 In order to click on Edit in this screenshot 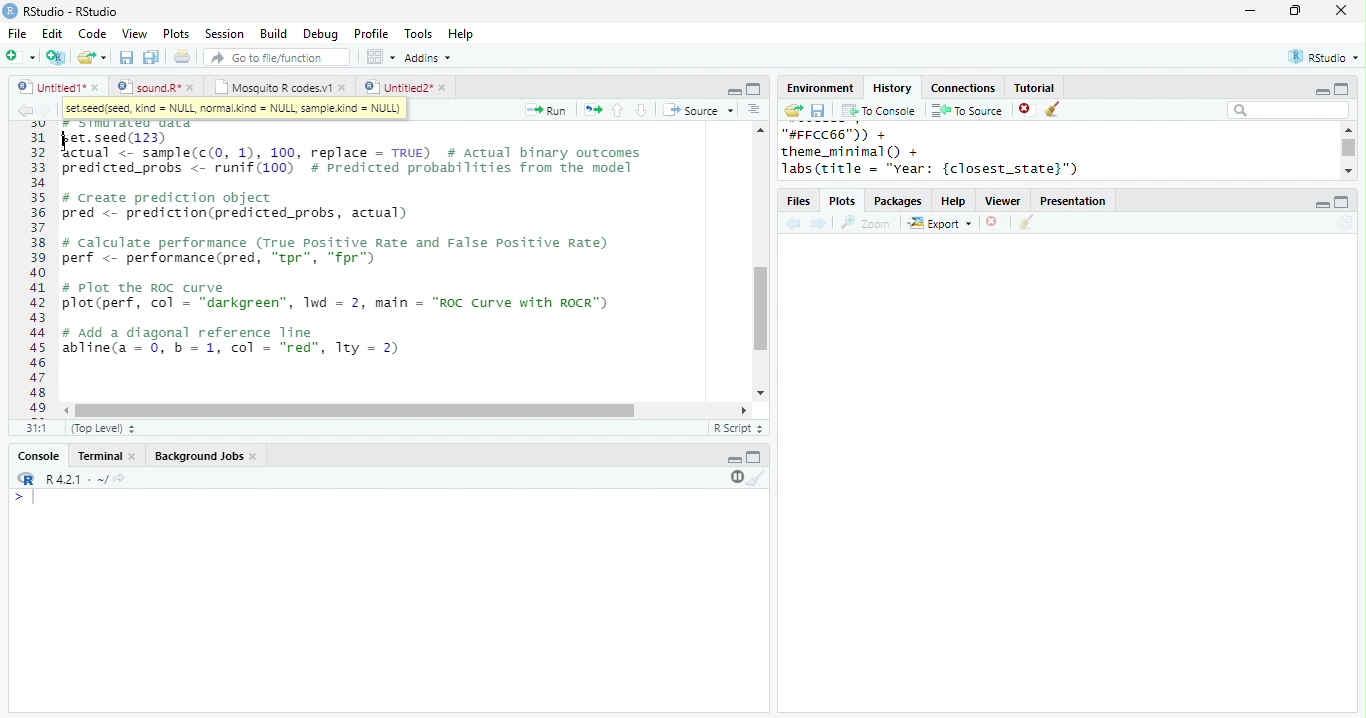, I will do `click(52, 34)`.